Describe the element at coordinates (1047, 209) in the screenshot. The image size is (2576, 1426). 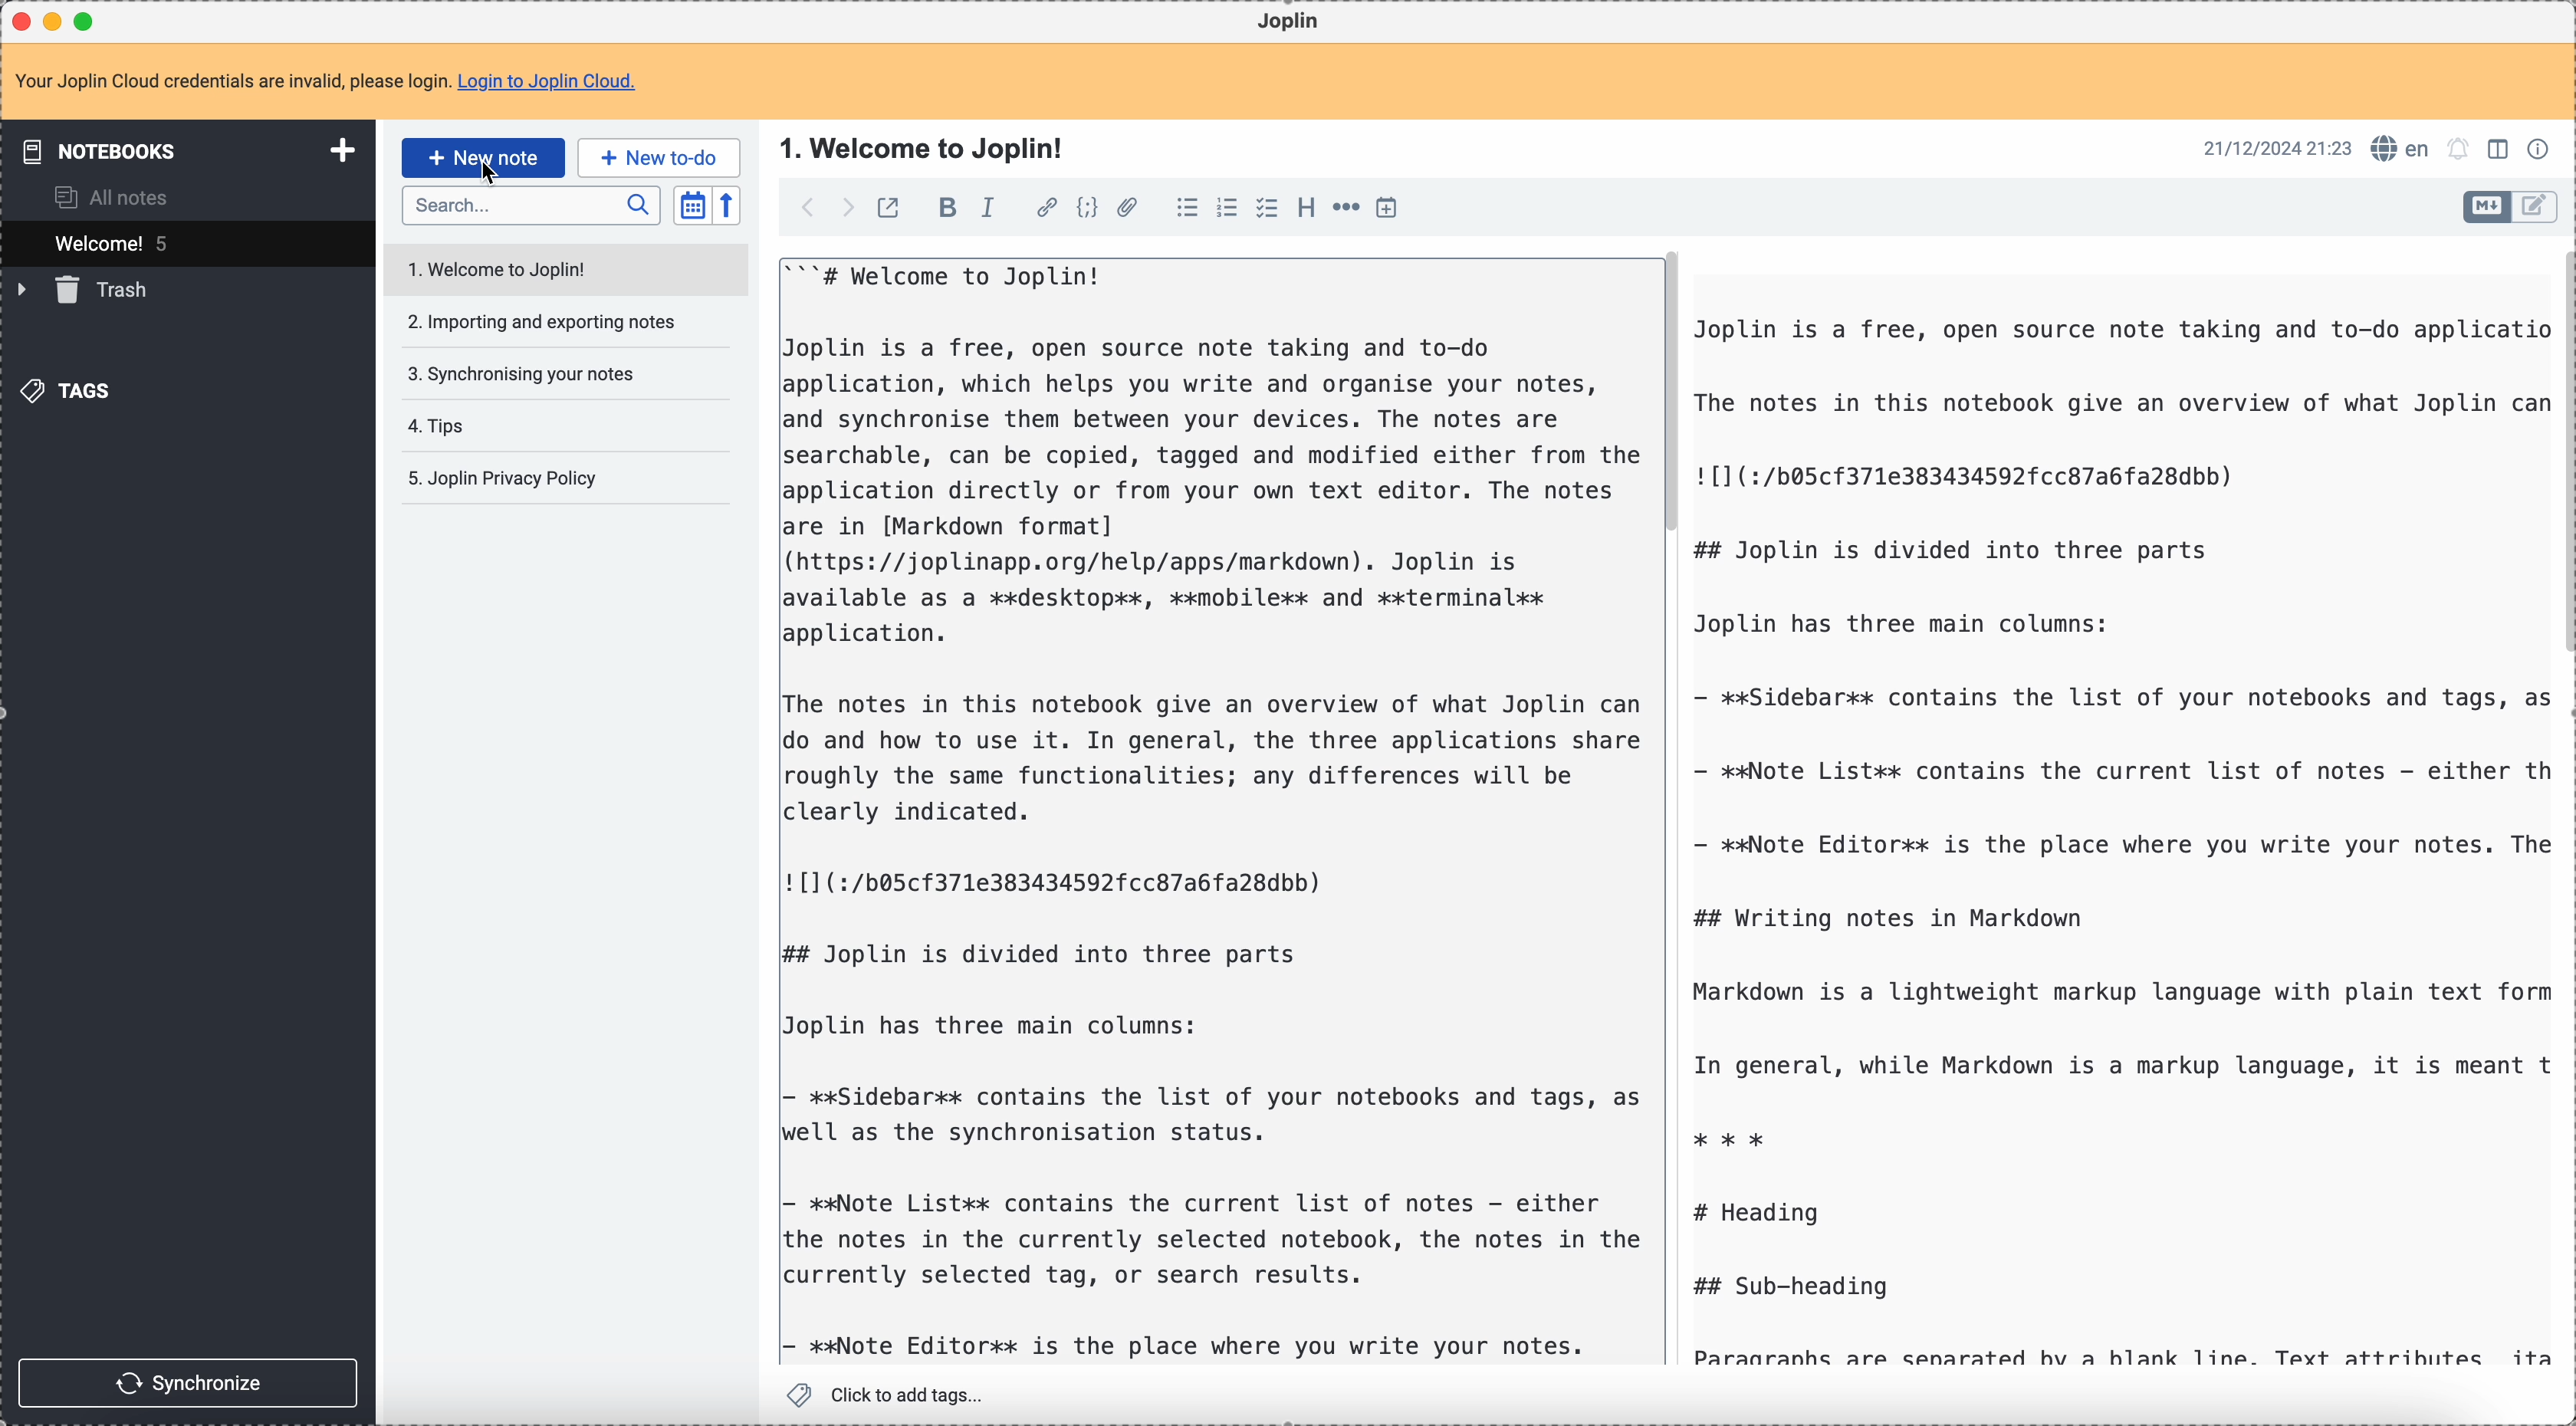
I see `hyperlink` at that location.